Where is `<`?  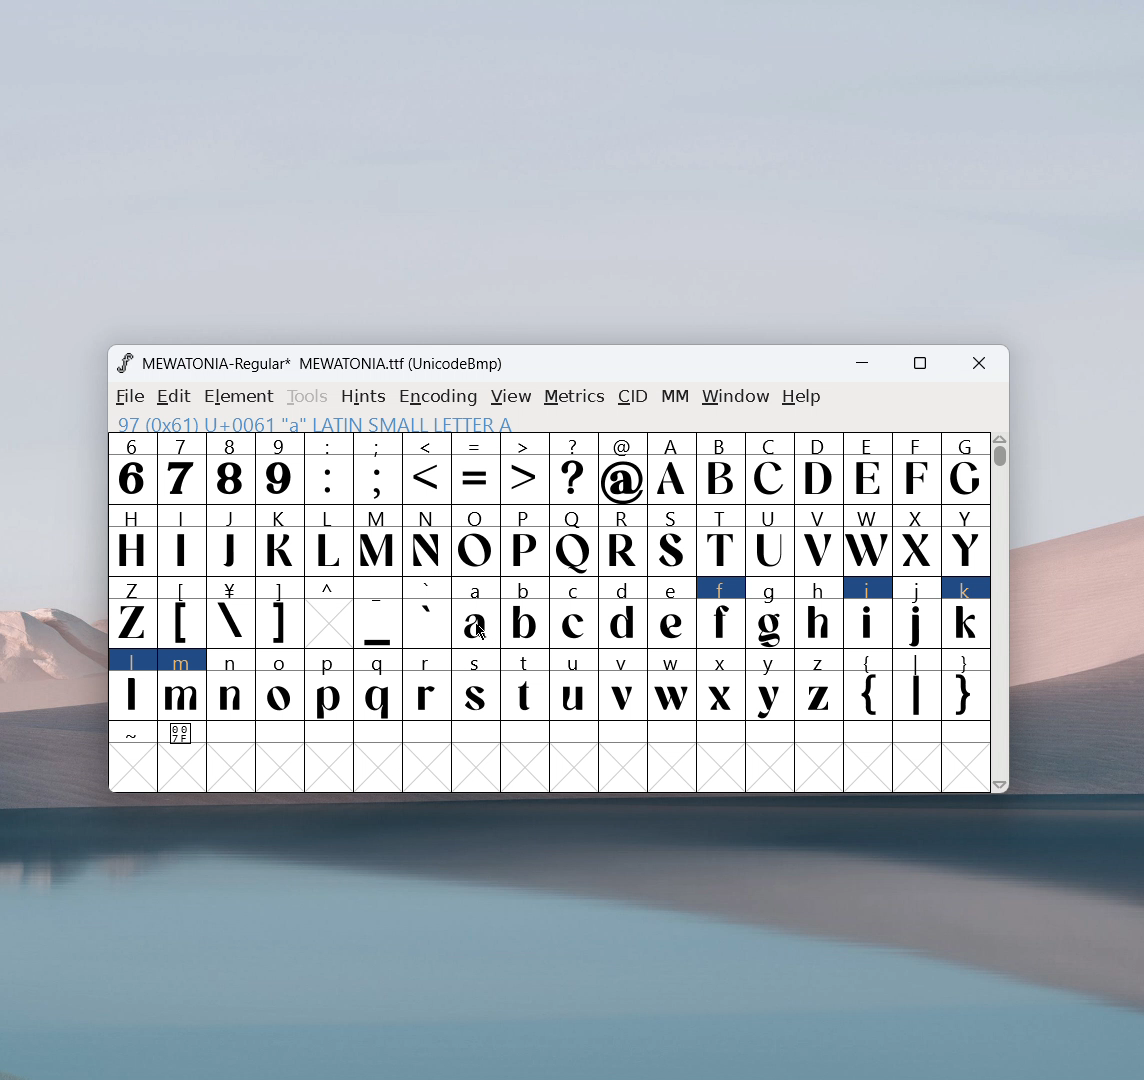
< is located at coordinates (429, 470).